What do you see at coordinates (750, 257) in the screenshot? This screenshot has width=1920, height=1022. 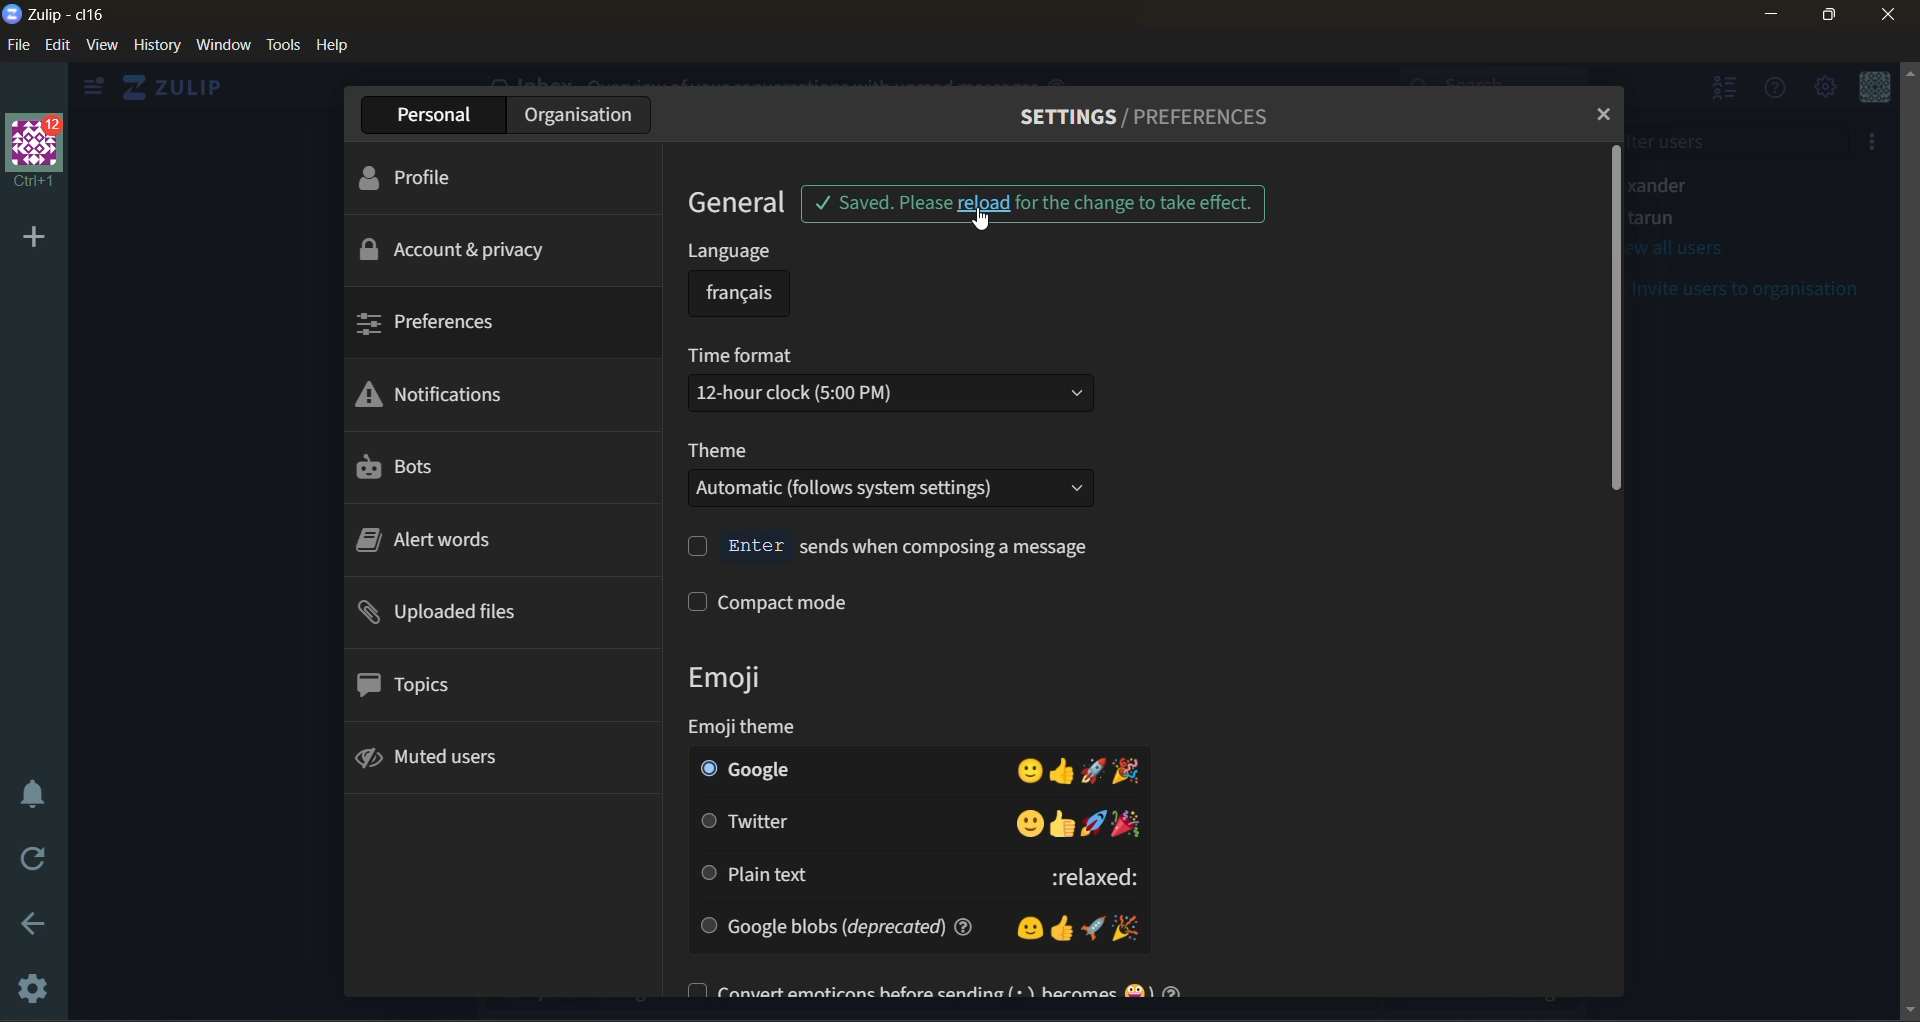 I see `language` at bounding box center [750, 257].